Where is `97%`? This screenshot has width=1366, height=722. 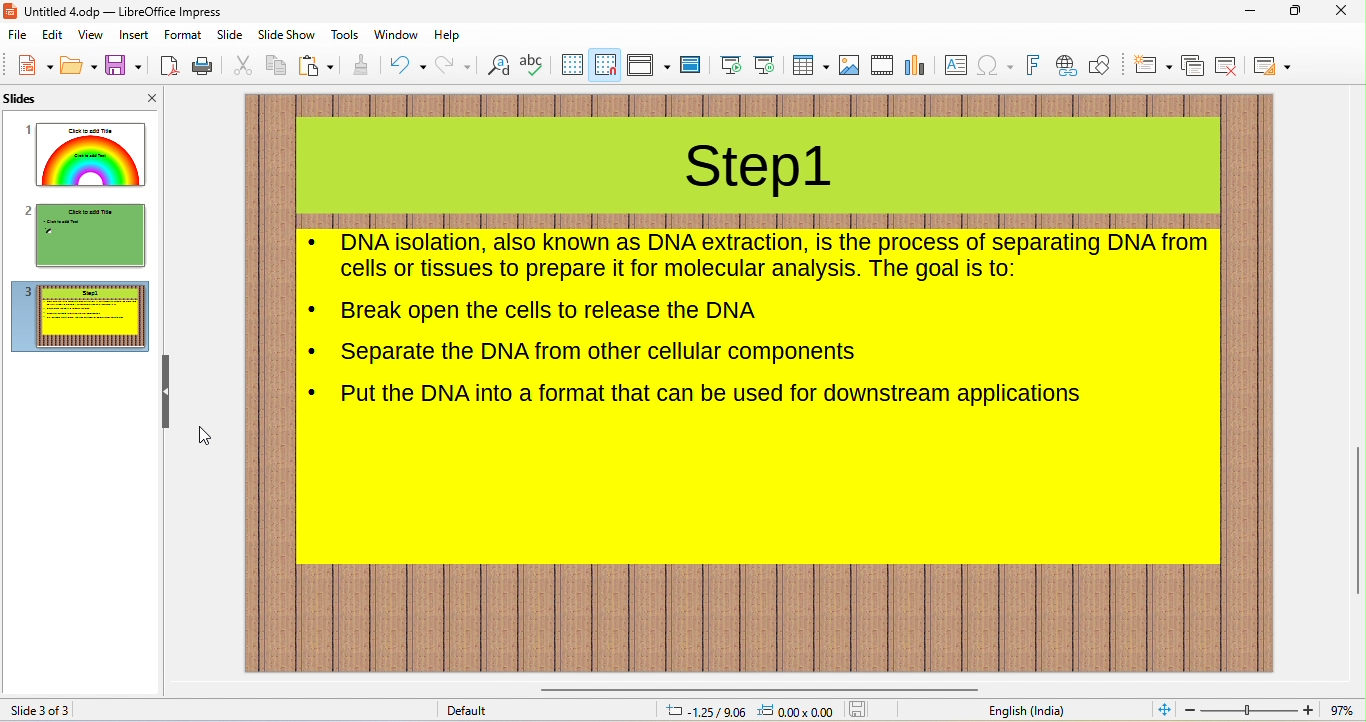
97% is located at coordinates (1342, 710).